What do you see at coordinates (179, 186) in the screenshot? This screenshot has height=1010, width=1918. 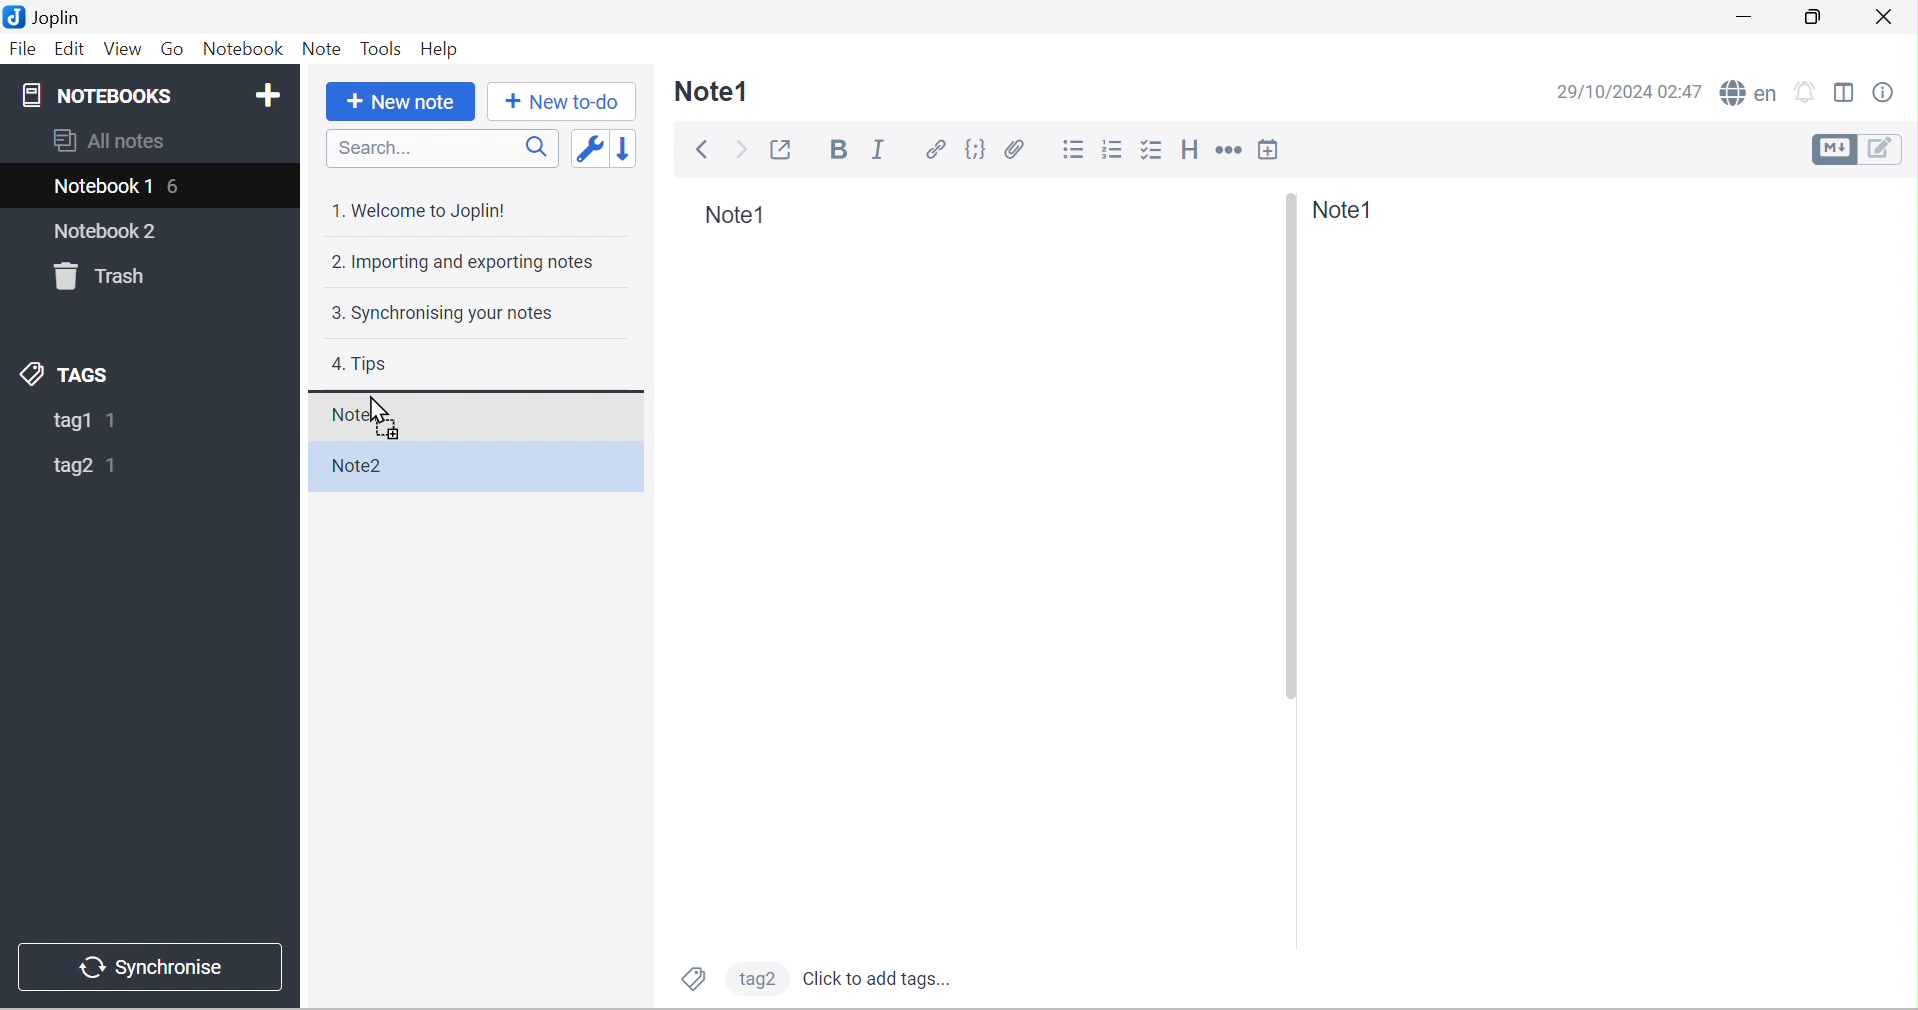 I see `6` at bounding box center [179, 186].